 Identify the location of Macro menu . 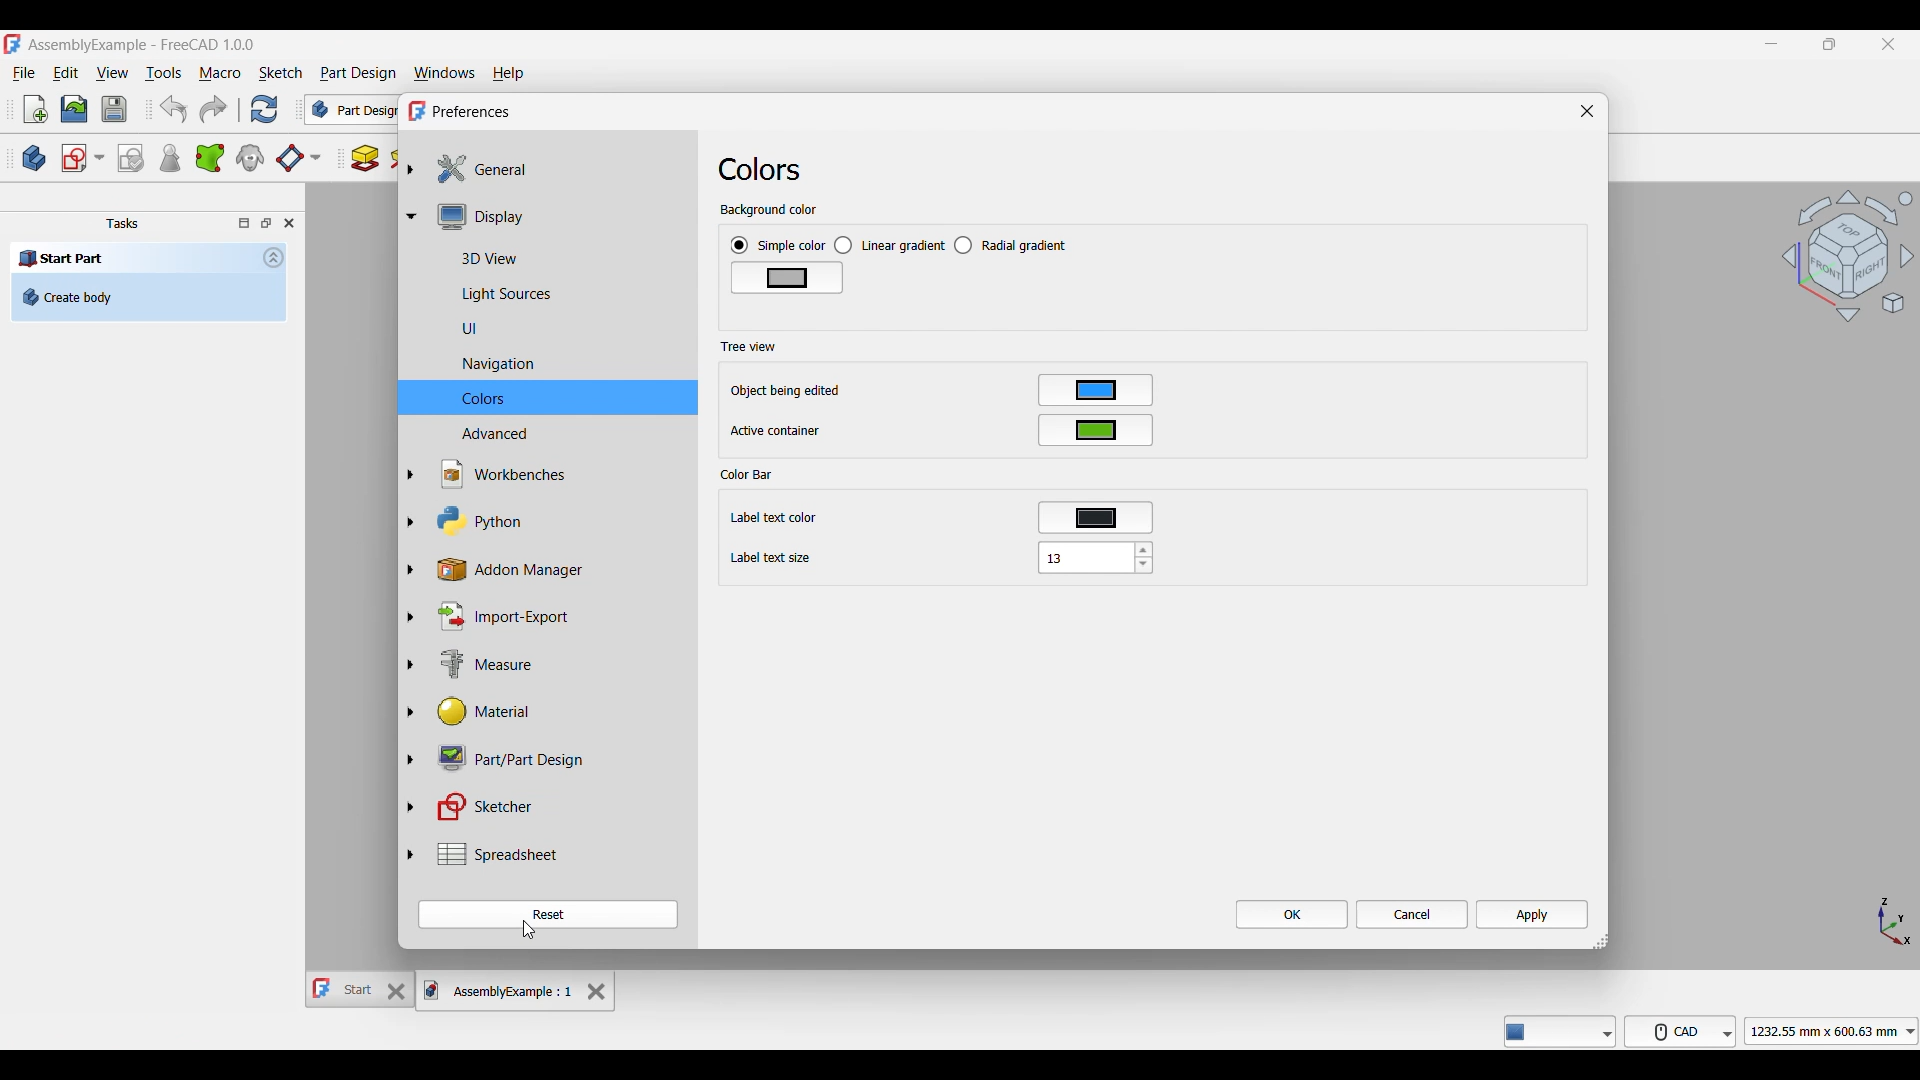
(219, 73).